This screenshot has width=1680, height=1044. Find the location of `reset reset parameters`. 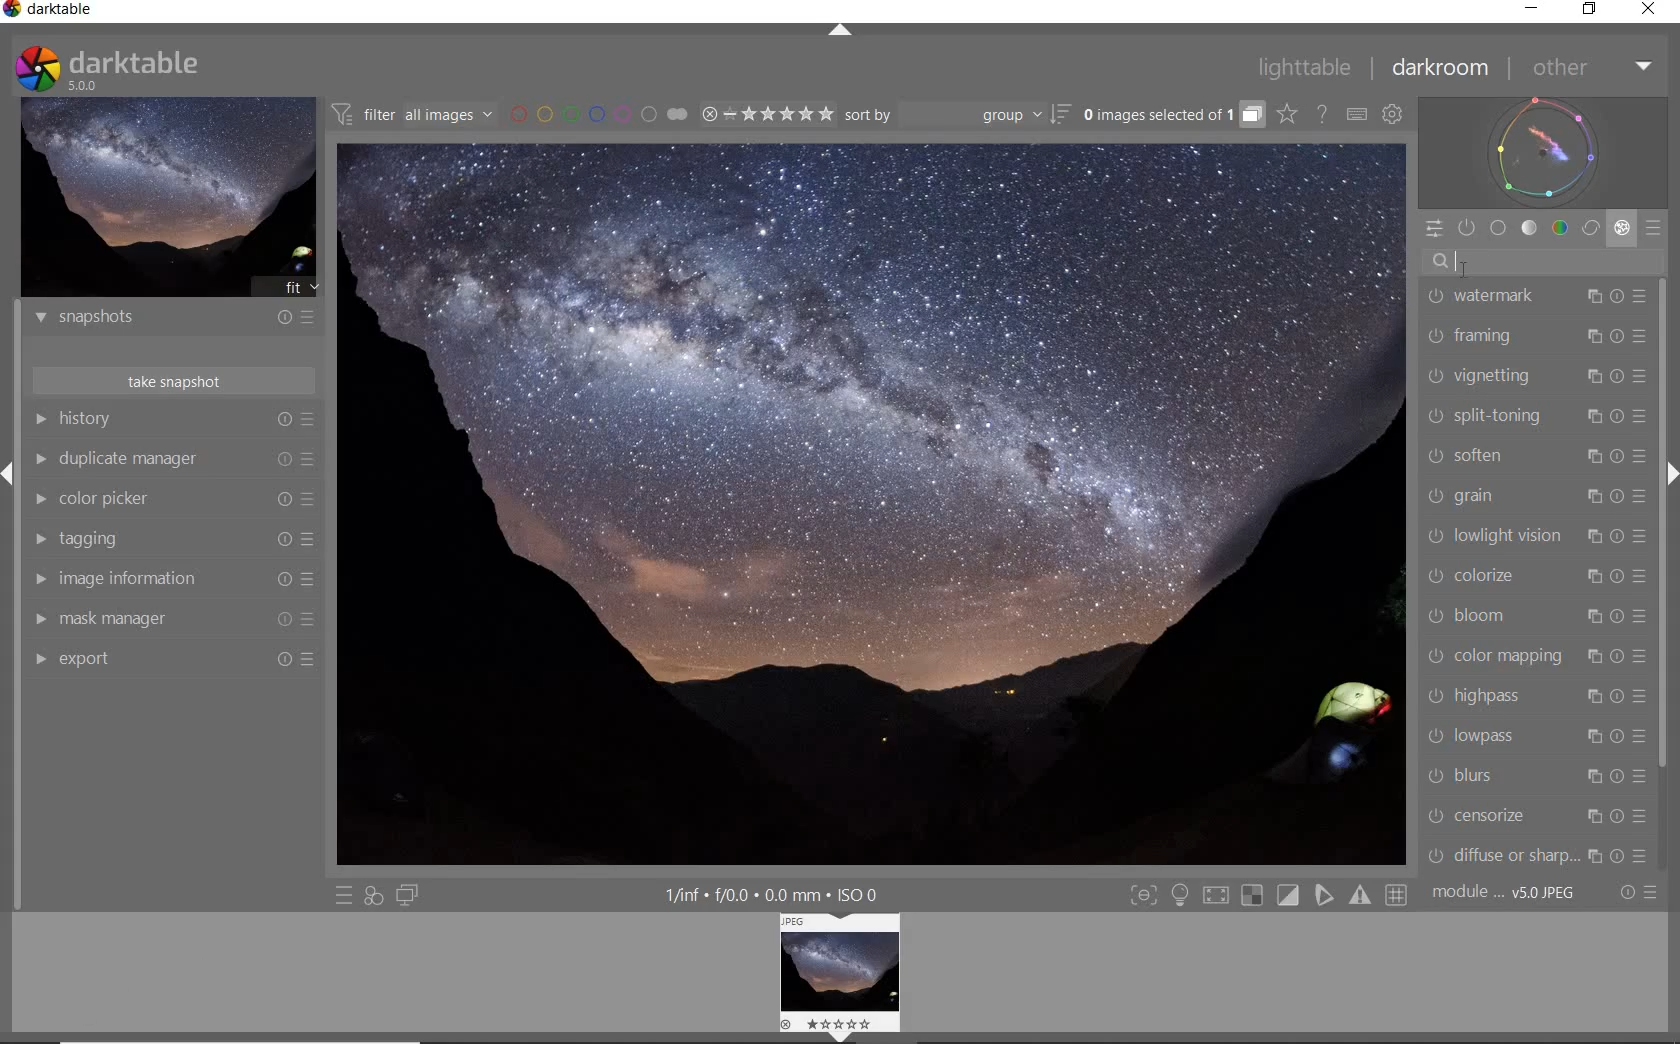

reset reset parameters is located at coordinates (1619, 695).